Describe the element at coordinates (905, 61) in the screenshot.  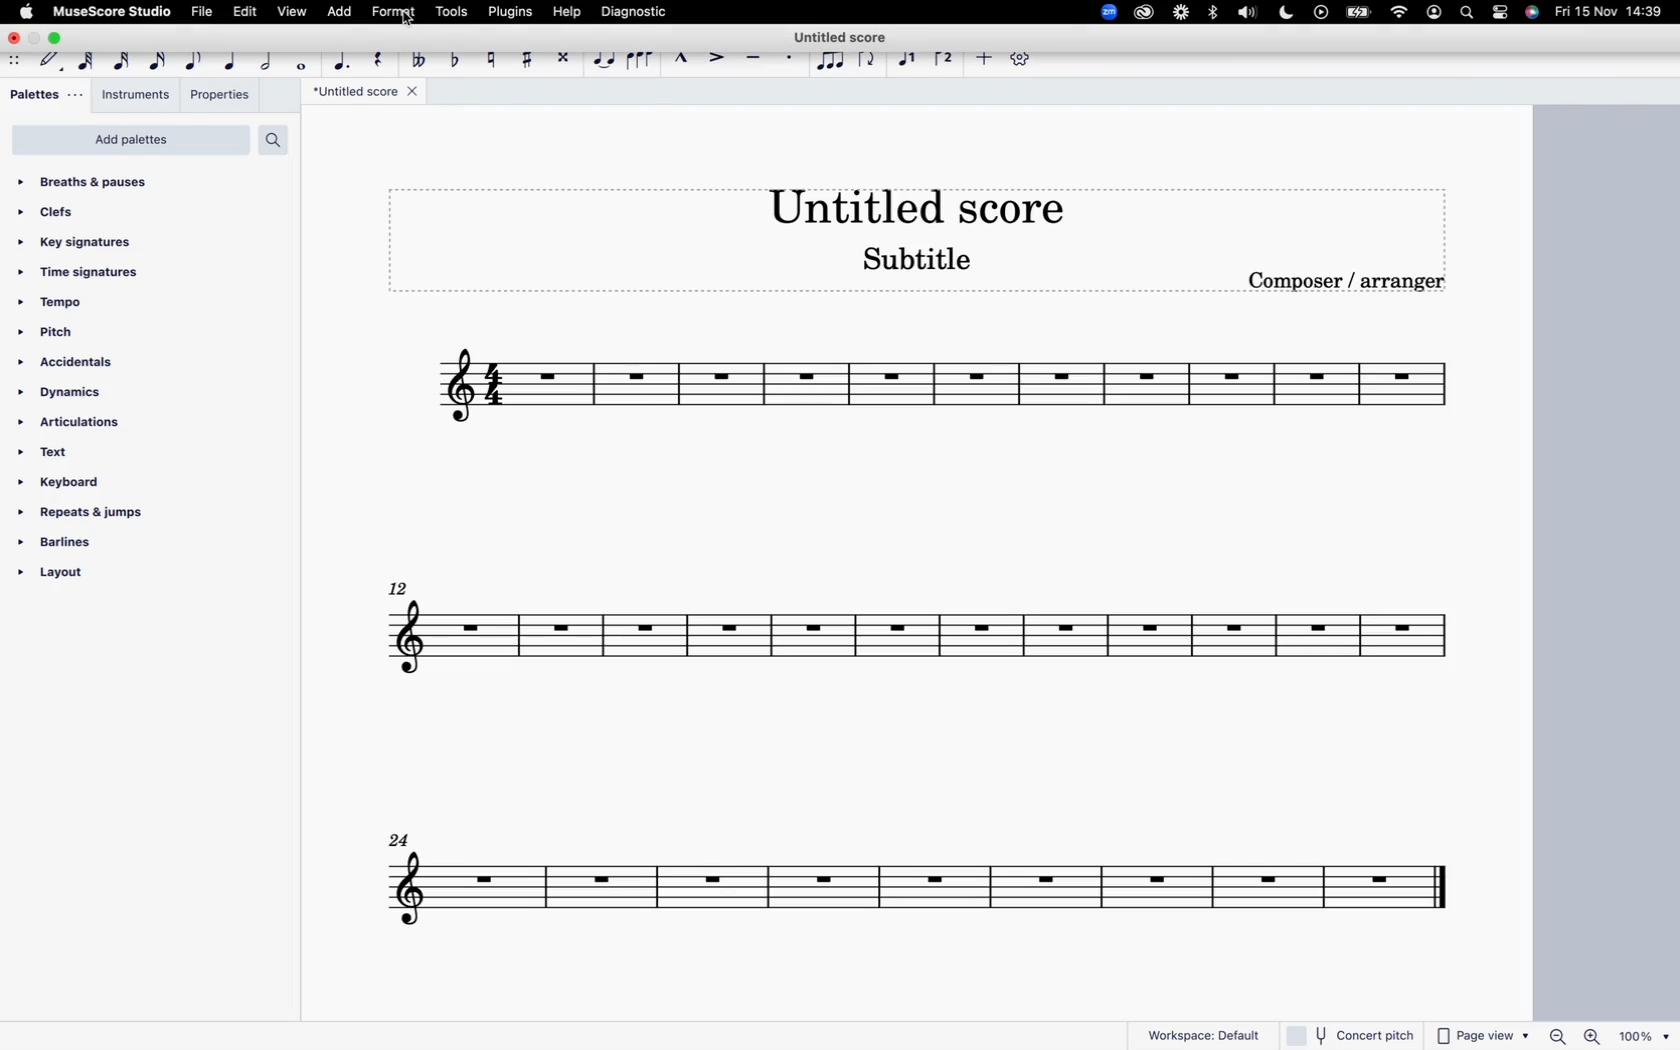
I see `voice 1` at that location.